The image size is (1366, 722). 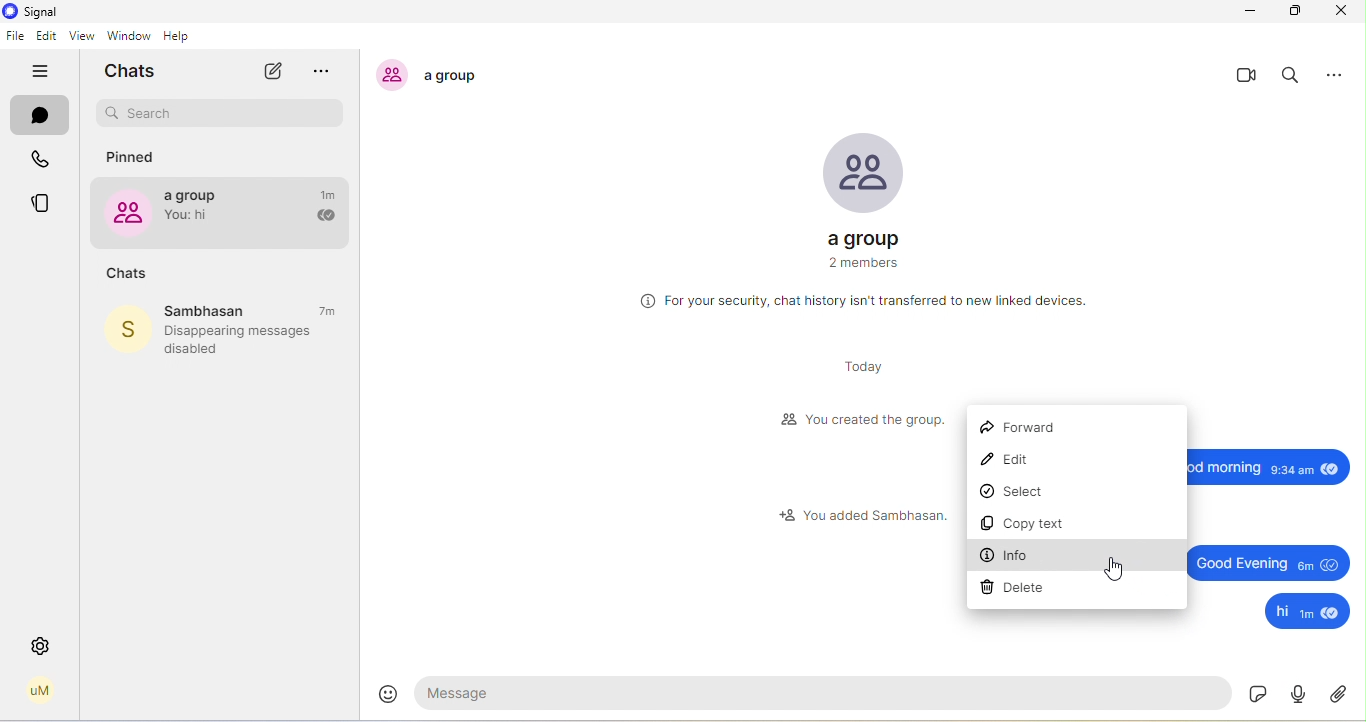 I want to click on signal, so click(x=33, y=12).